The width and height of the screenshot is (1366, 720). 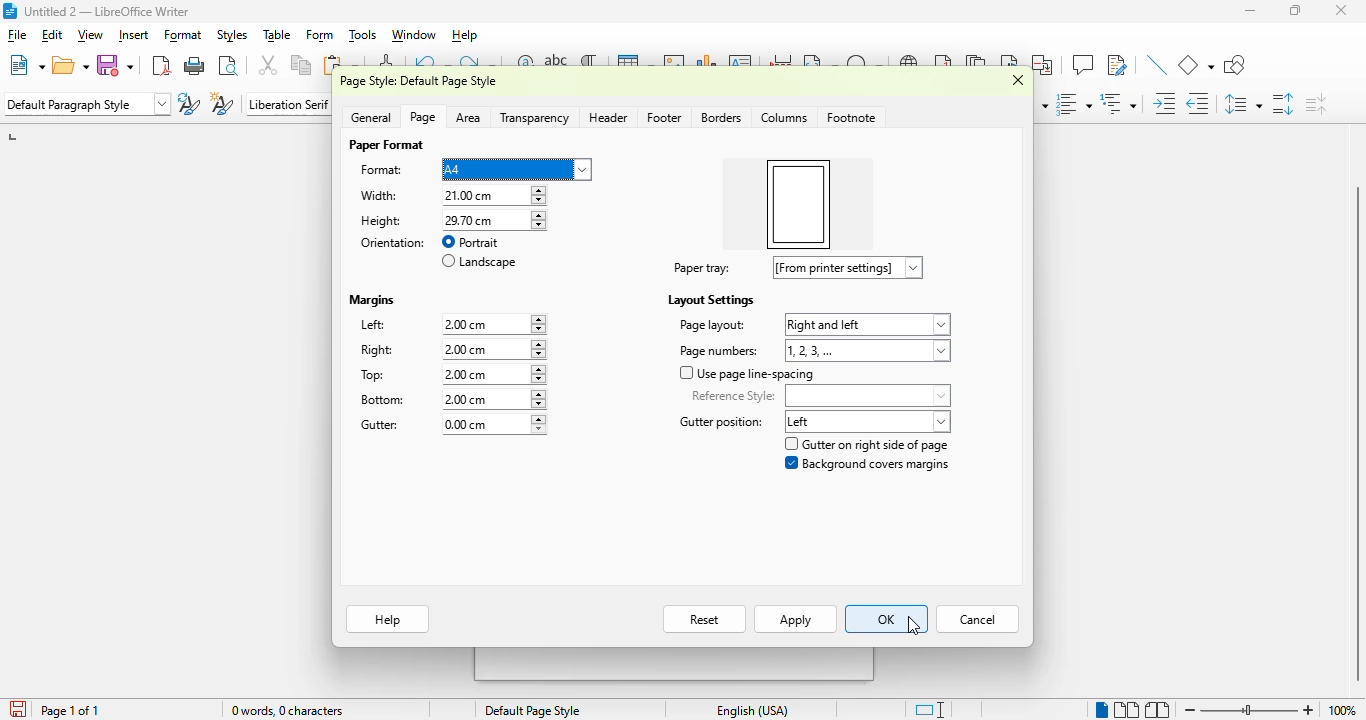 What do you see at coordinates (812, 324) in the screenshot?
I see `page layout: right and left` at bounding box center [812, 324].